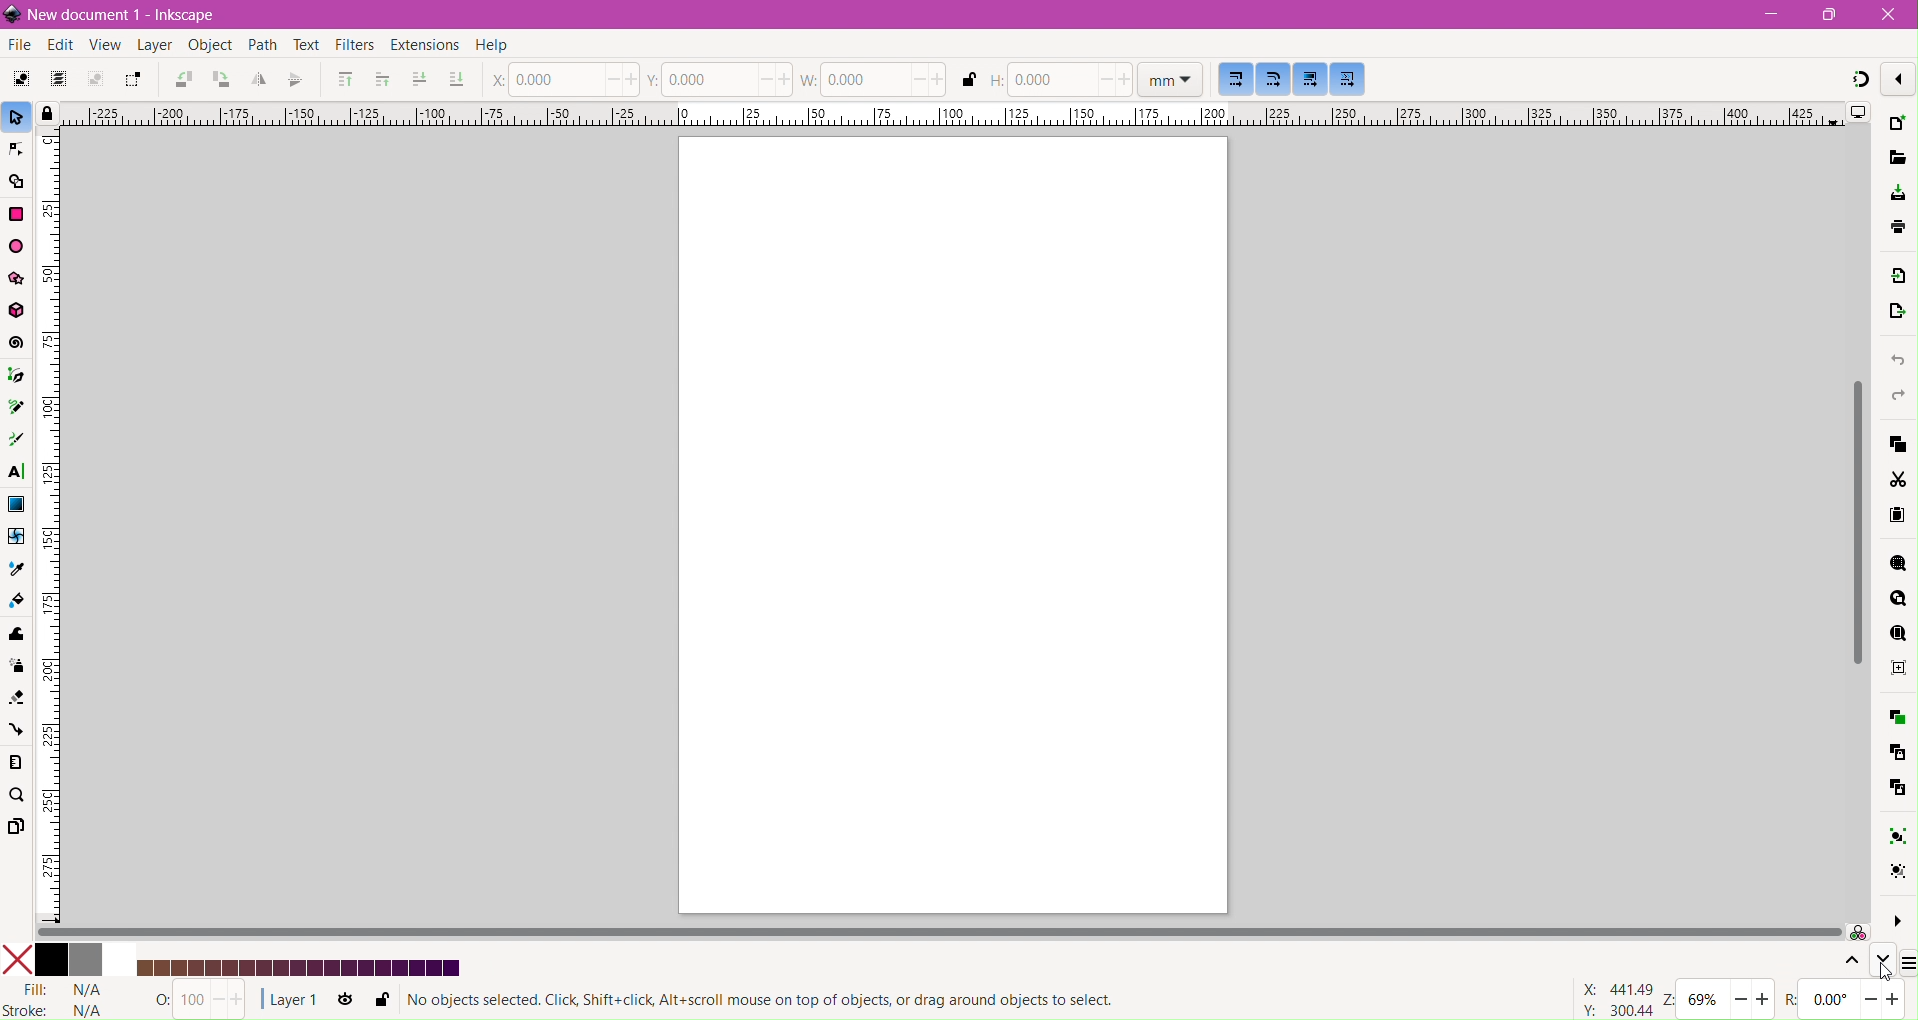 The width and height of the screenshot is (1918, 1020). What do you see at coordinates (1614, 1001) in the screenshot?
I see `Cursor Coordinates` at bounding box center [1614, 1001].